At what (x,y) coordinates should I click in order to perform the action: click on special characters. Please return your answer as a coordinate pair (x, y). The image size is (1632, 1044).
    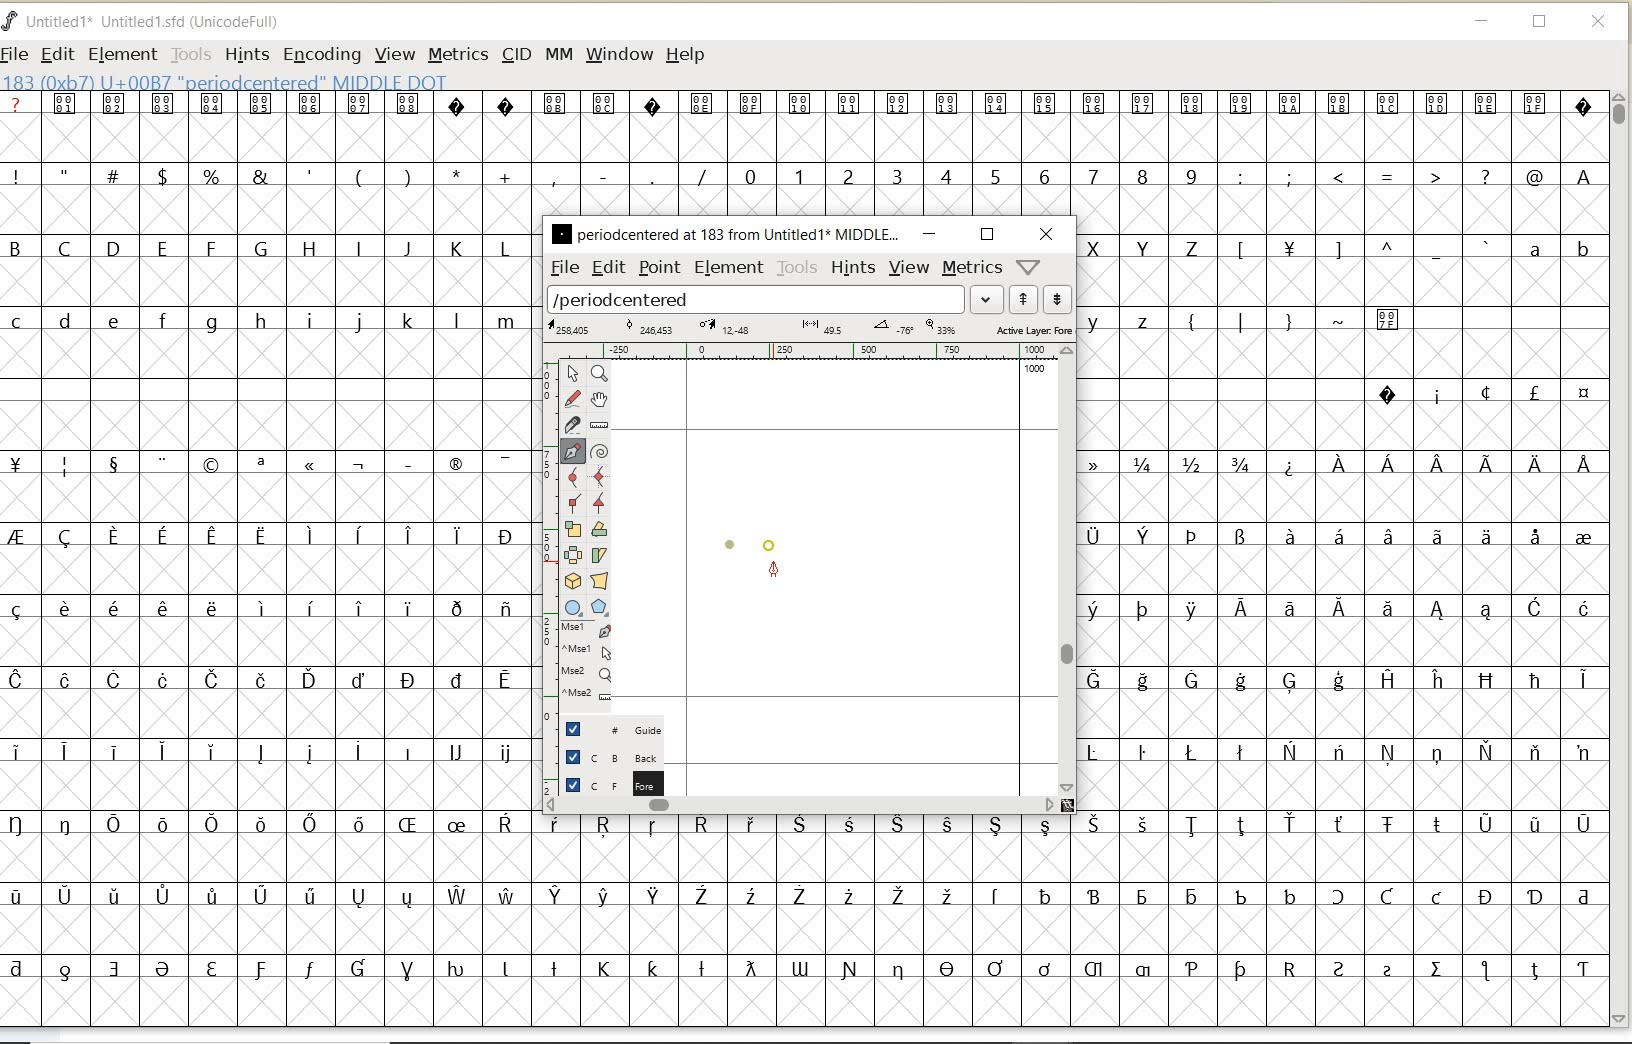
    Looking at the image, I should click on (1483, 393).